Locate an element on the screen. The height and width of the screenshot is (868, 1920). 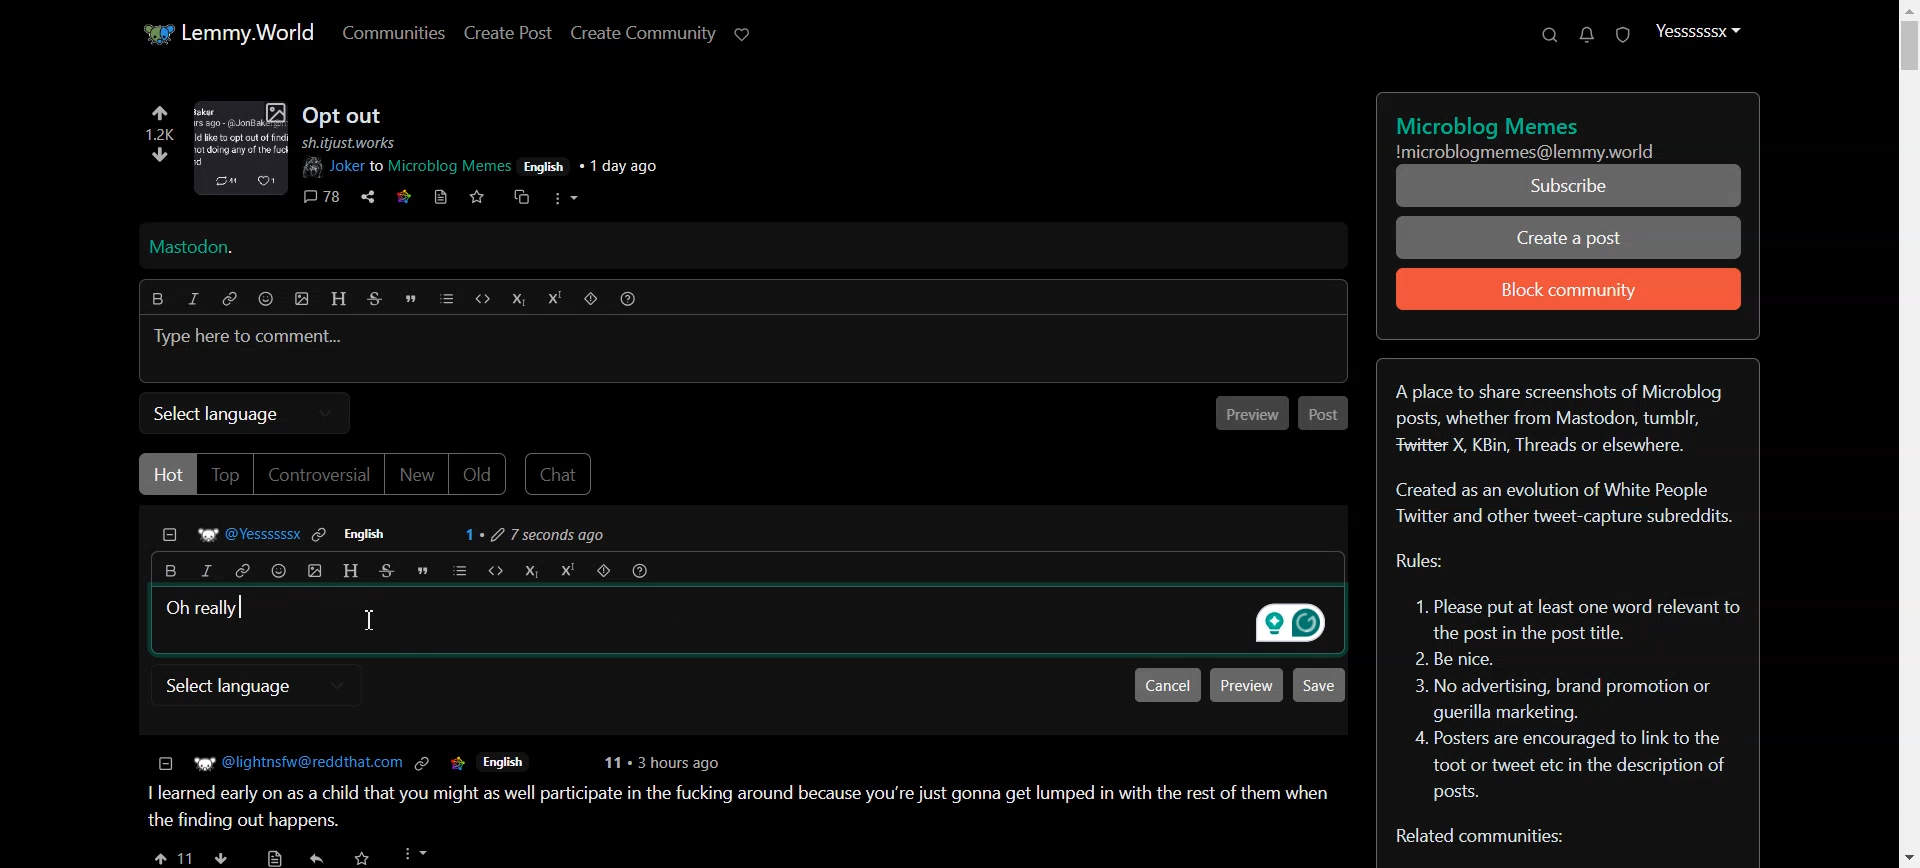
Create a Post is located at coordinates (1567, 238).